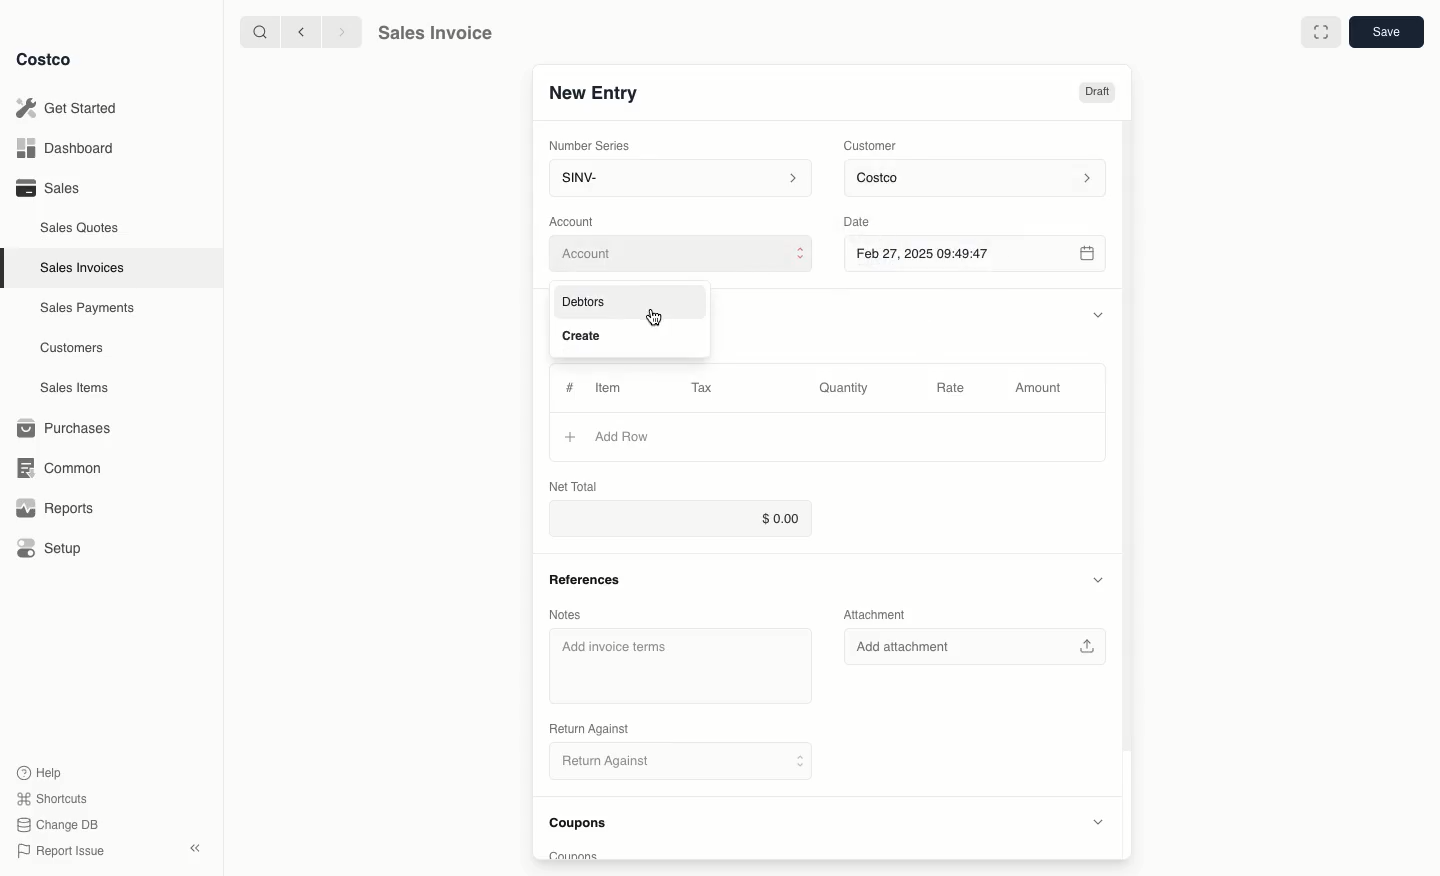  Describe the element at coordinates (1098, 93) in the screenshot. I see `Draft` at that location.